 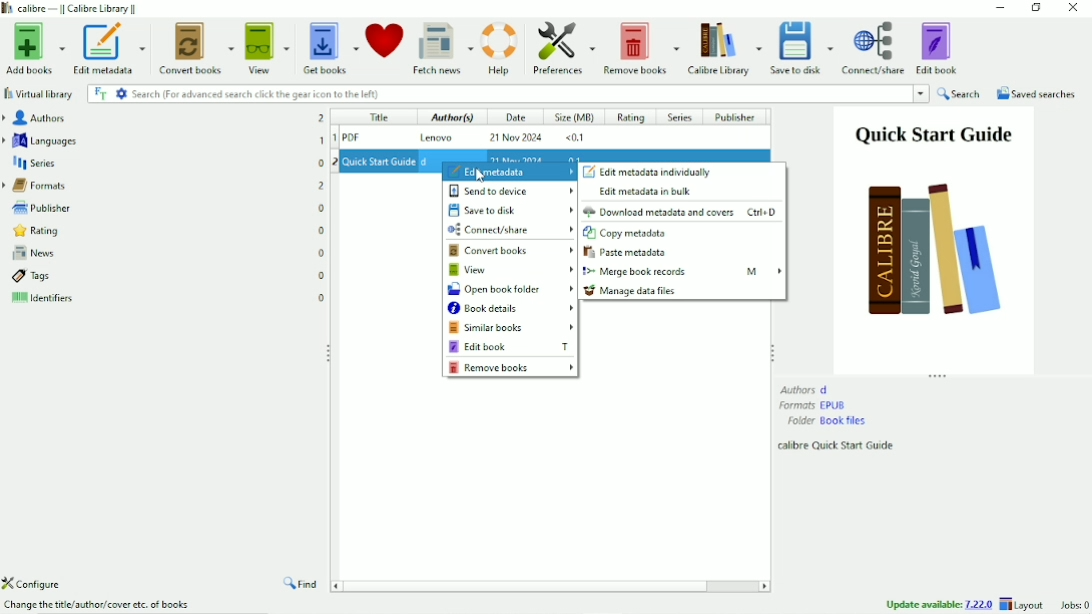 I want to click on Date, so click(x=514, y=118).